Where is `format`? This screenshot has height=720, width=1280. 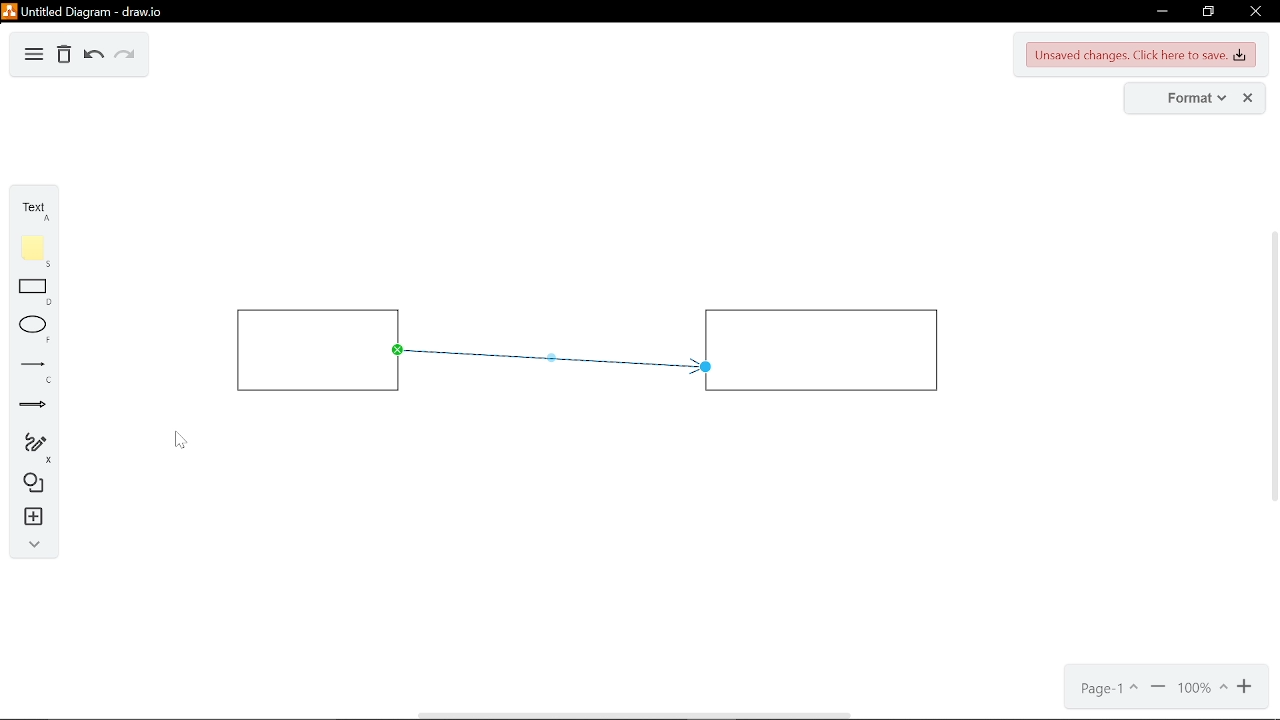
format is located at coordinates (1184, 98).